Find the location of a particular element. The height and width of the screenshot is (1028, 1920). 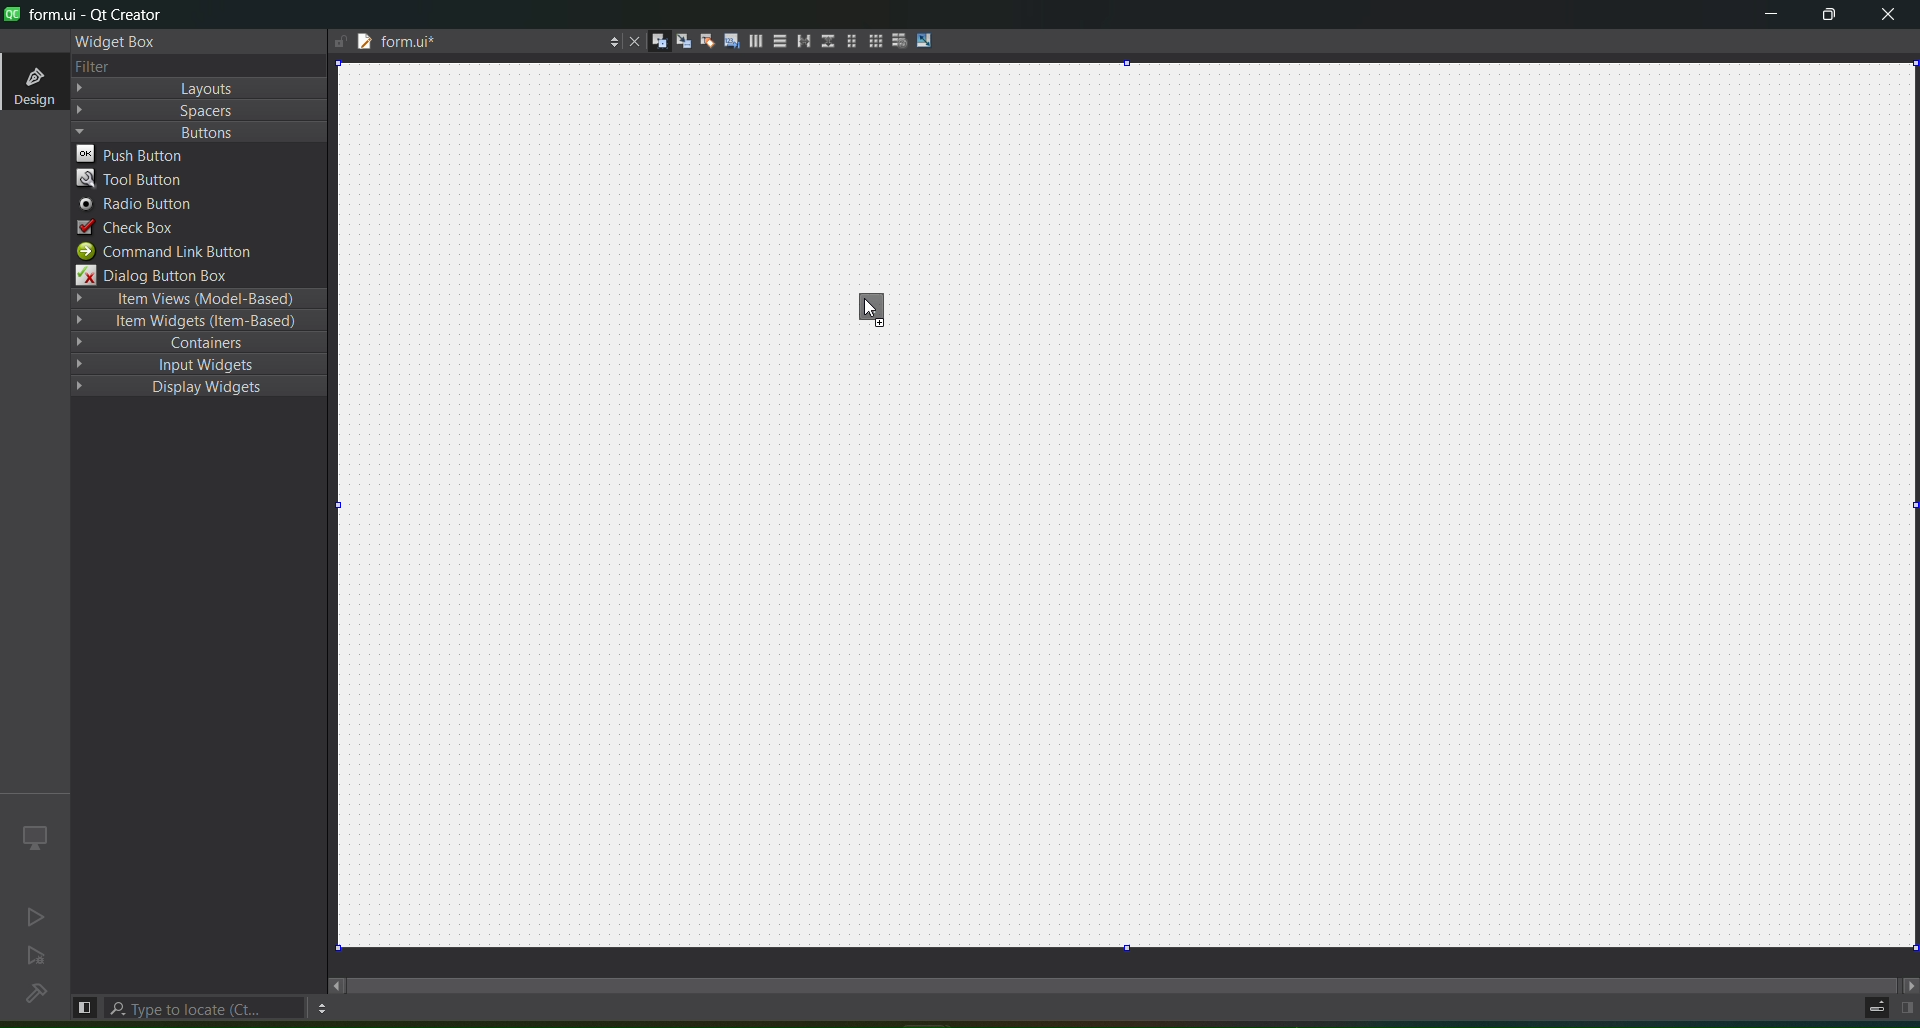

dialog button box is located at coordinates (192, 274).